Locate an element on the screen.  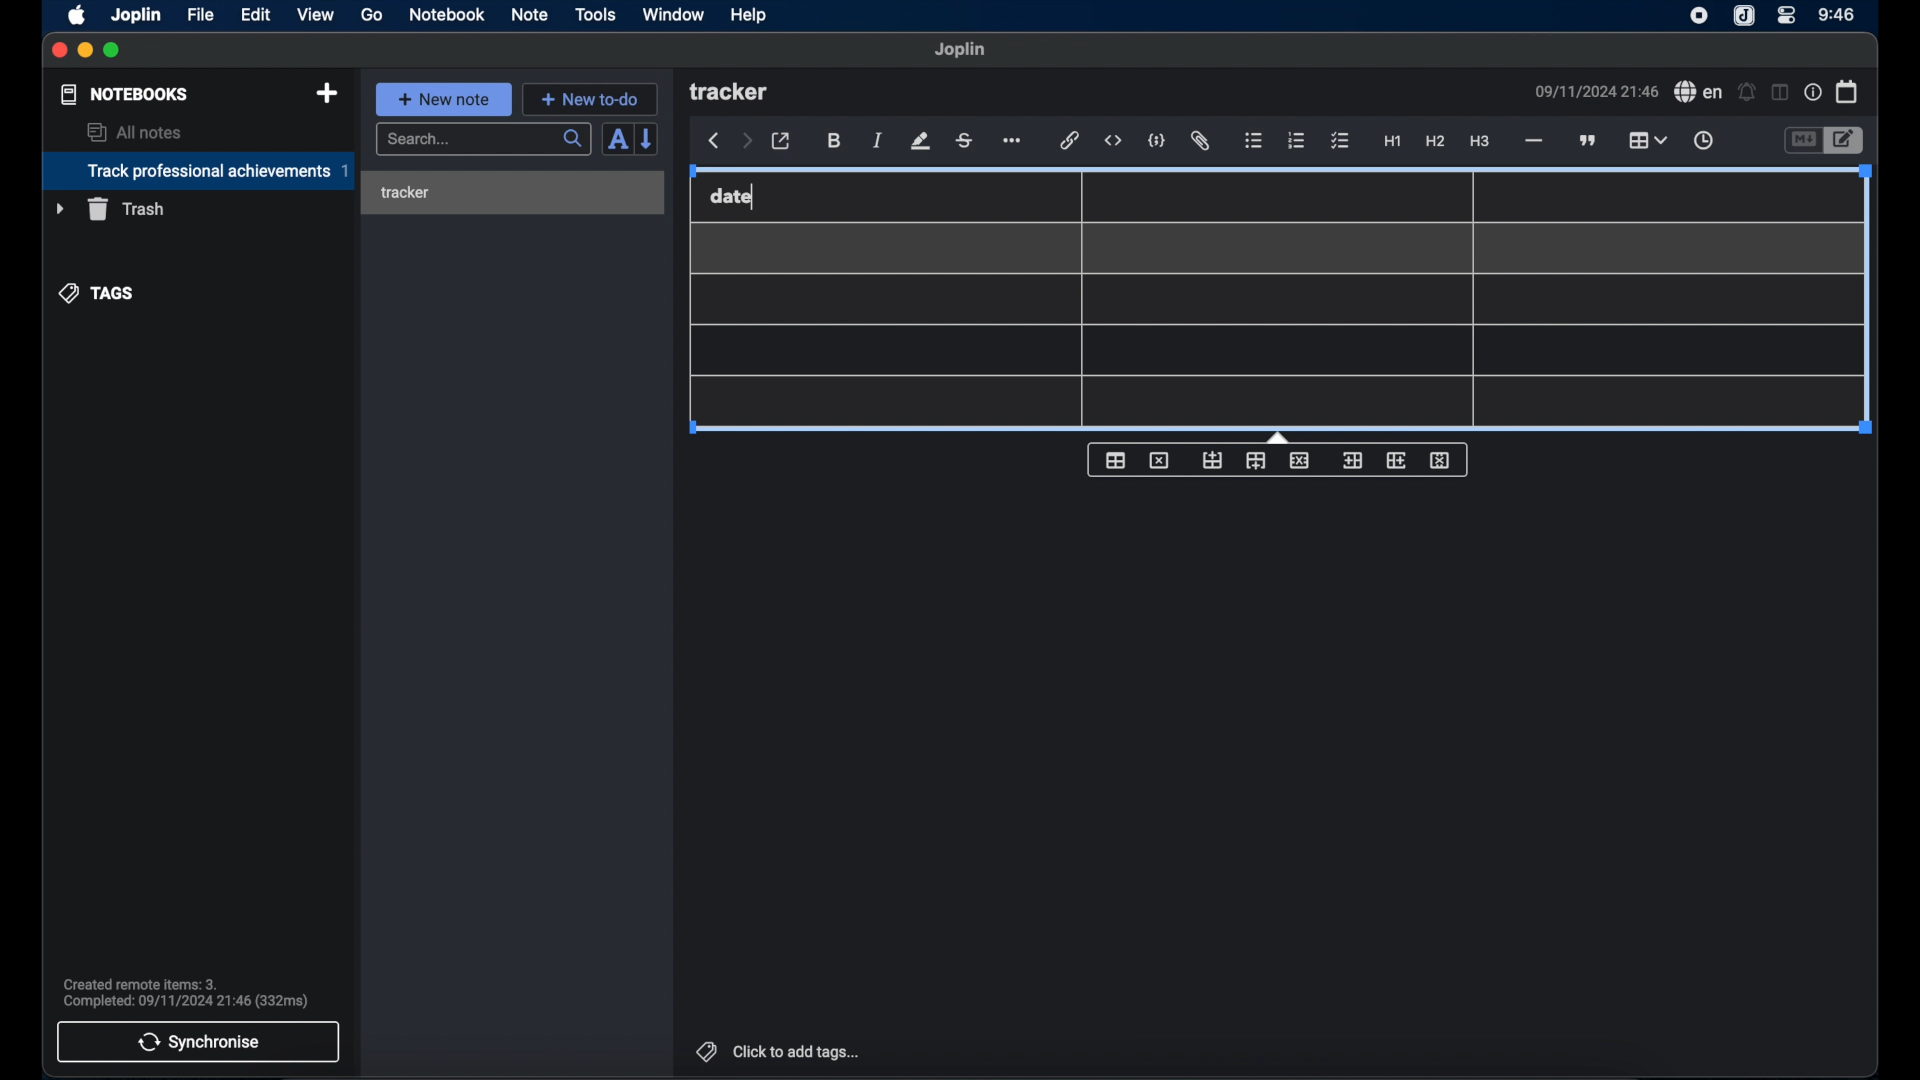
toggle external editor is located at coordinates (781, 141).